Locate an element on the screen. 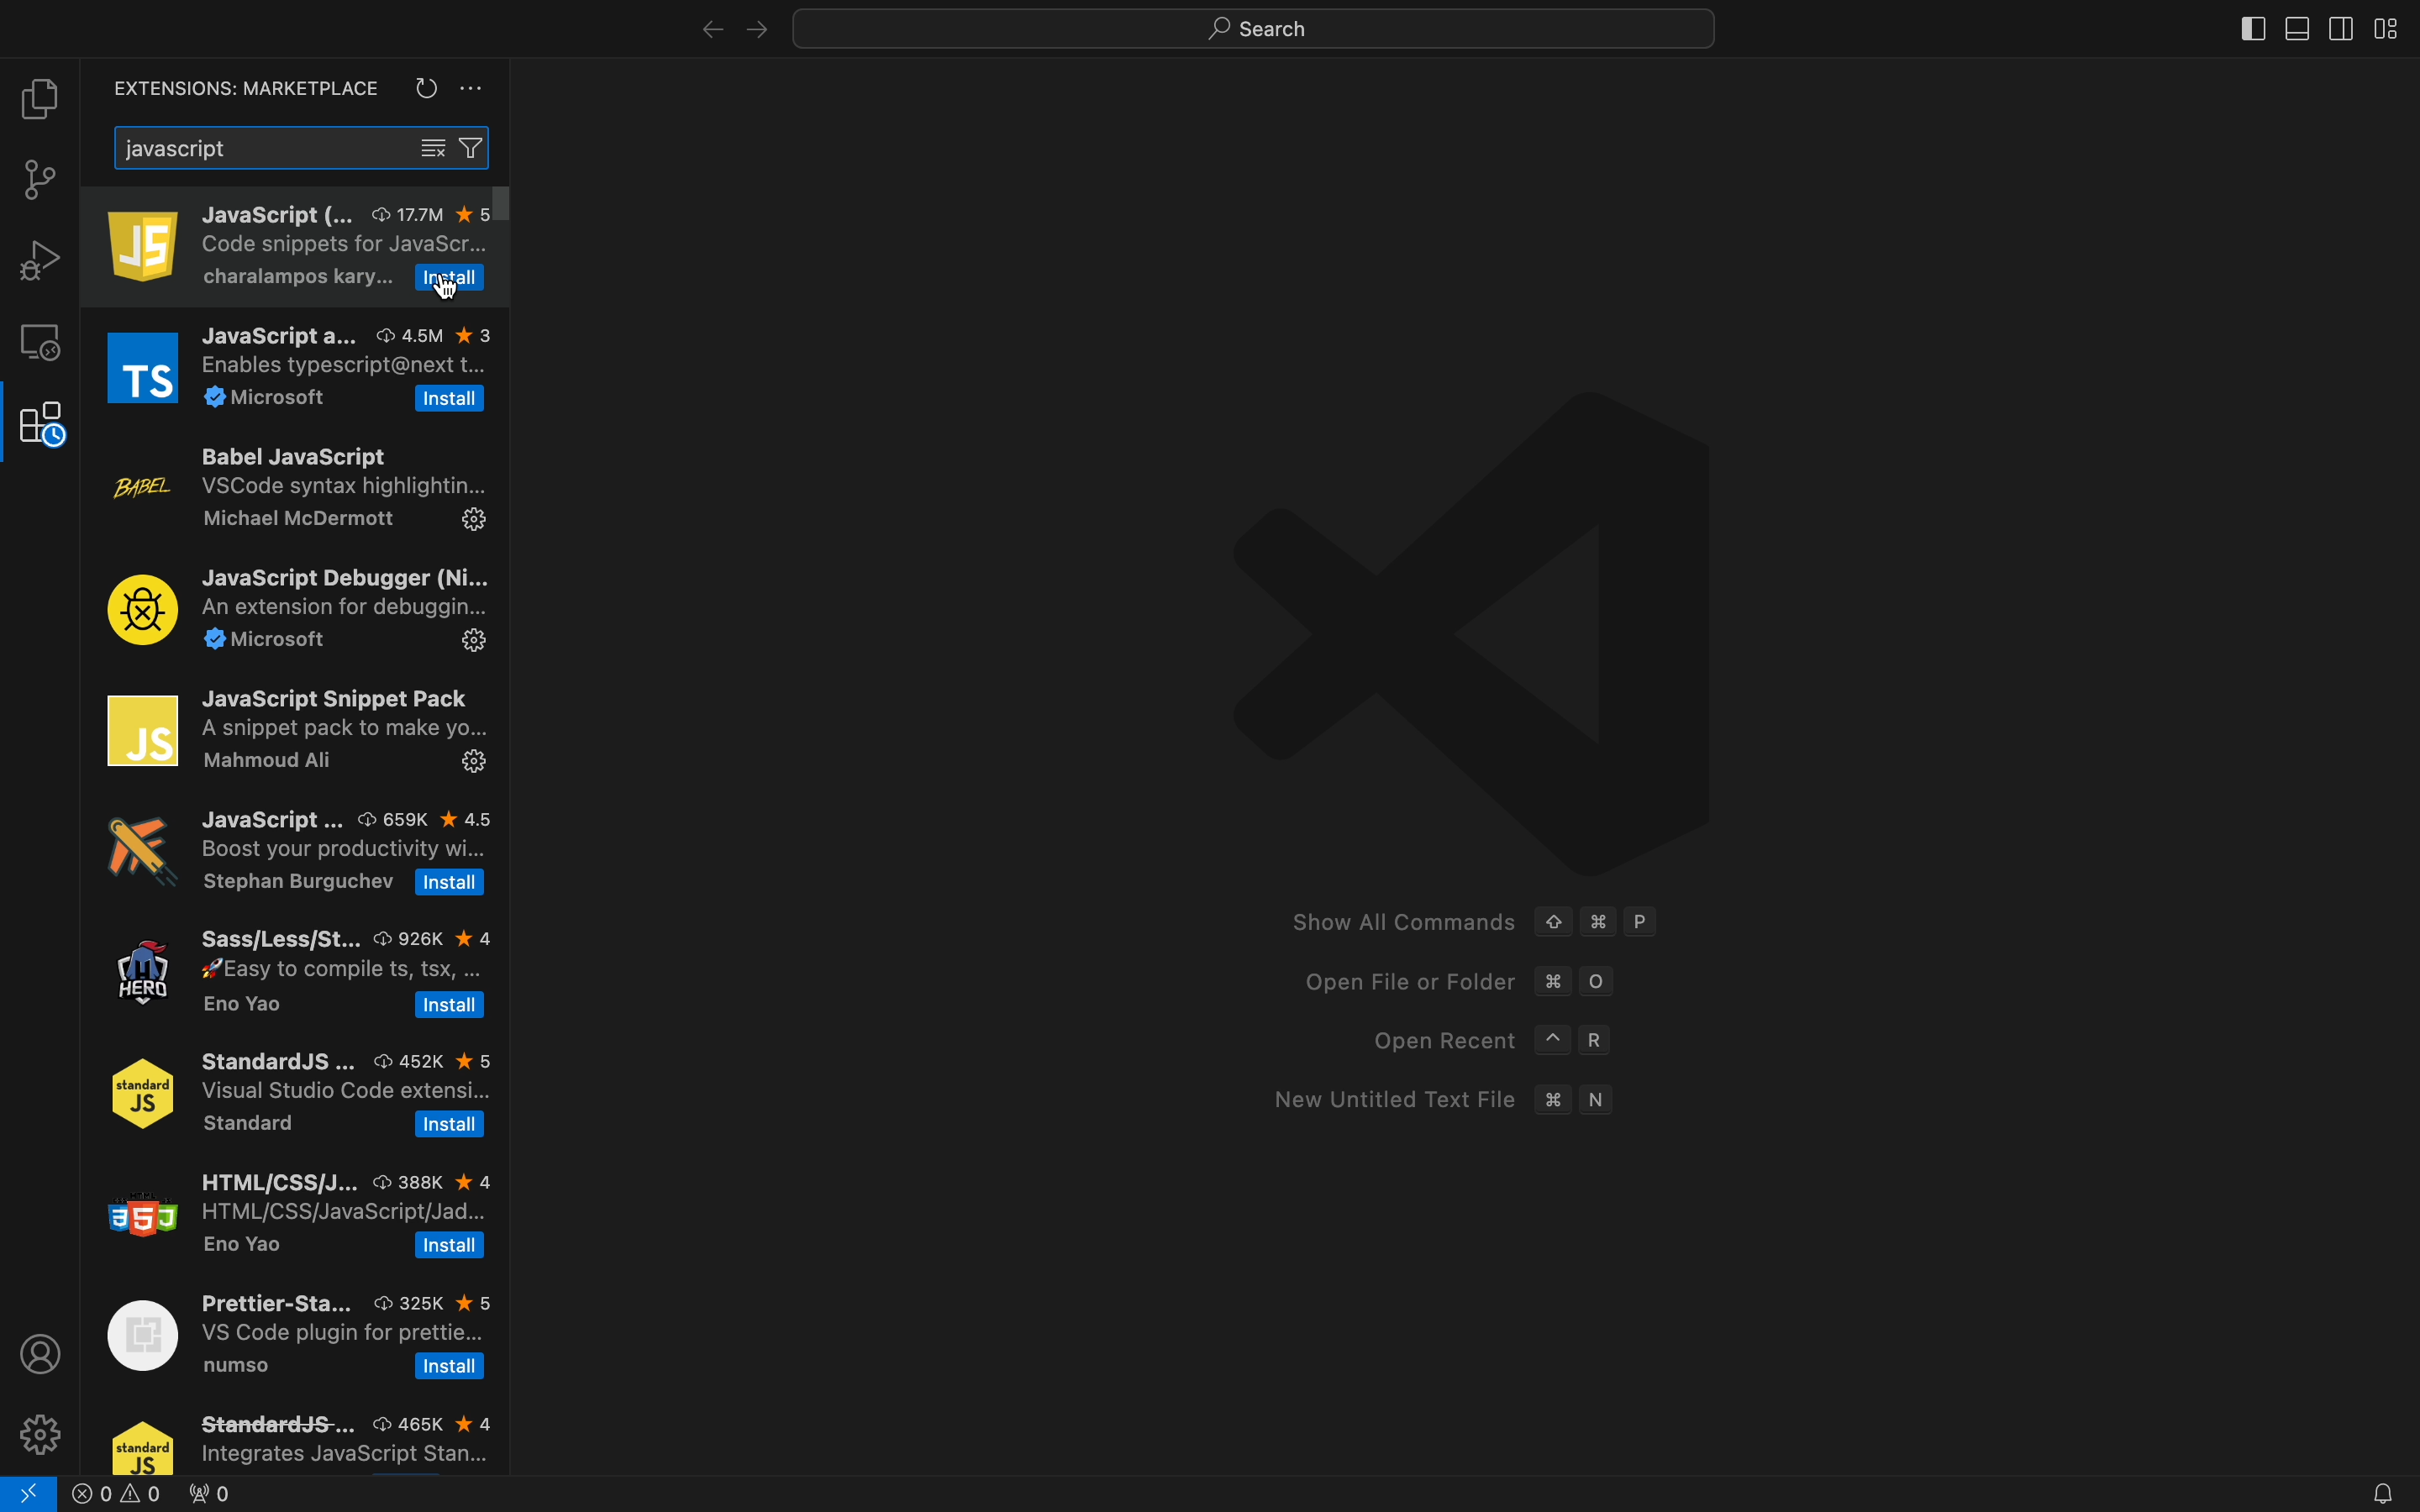 This screenshot has height=1512, width=2420. JavaScript Debugger (Ni...
An extension for debuggin...
2 Microsoft £23 is located at coordinates (295, 607).